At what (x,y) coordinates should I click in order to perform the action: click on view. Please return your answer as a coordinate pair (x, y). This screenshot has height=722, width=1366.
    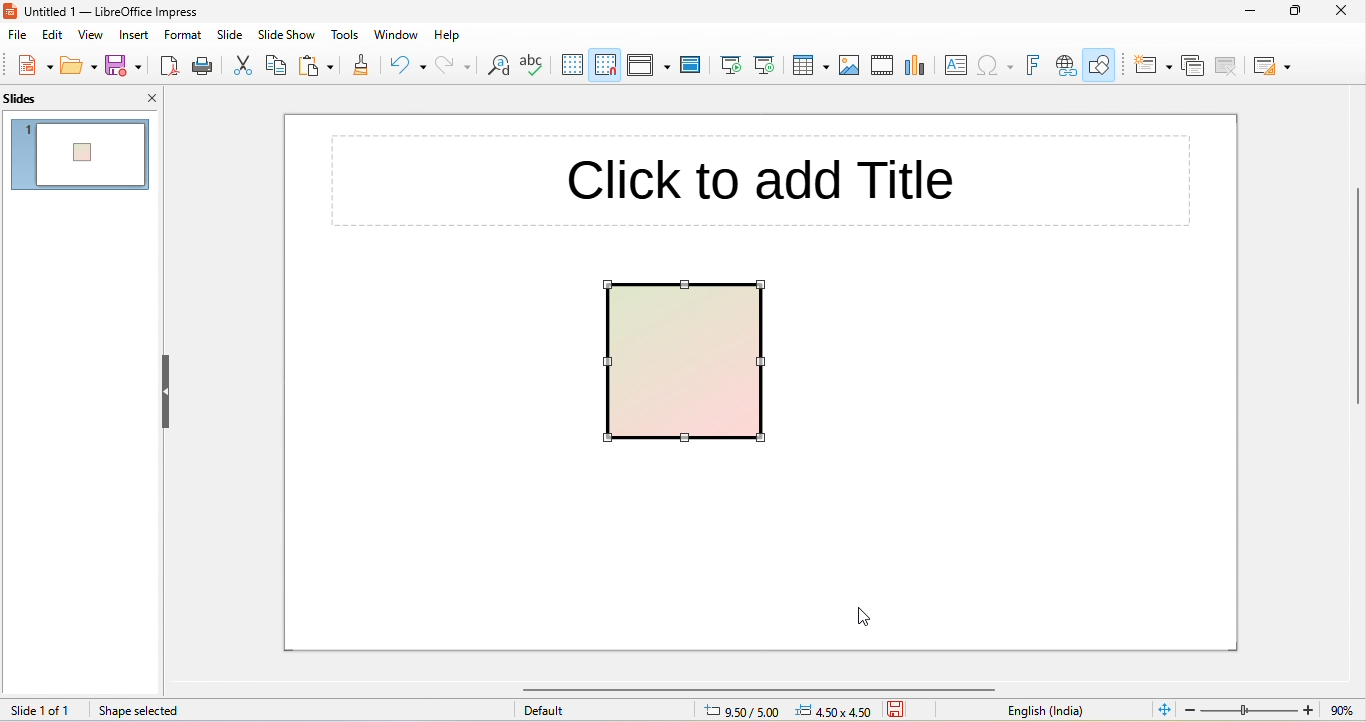
    Looking at the image, I should click on (90, 35).